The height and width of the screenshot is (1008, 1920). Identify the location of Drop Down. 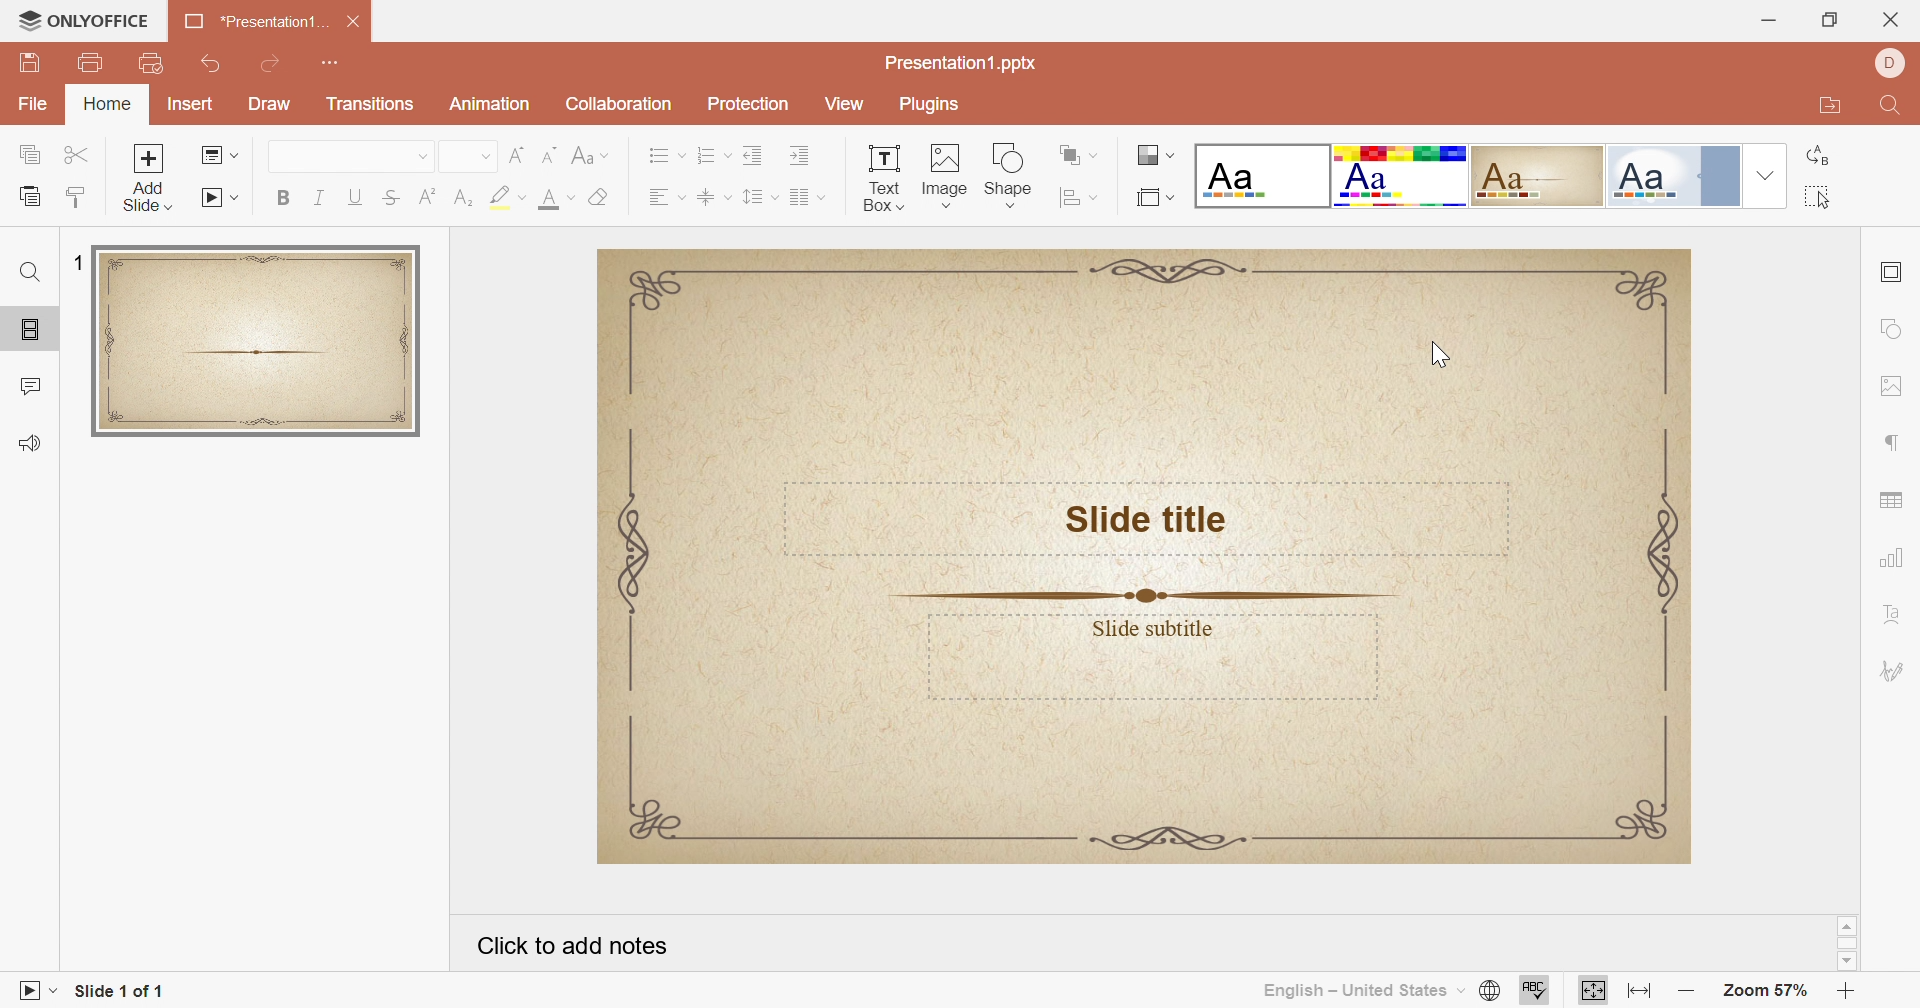
(238, 198).